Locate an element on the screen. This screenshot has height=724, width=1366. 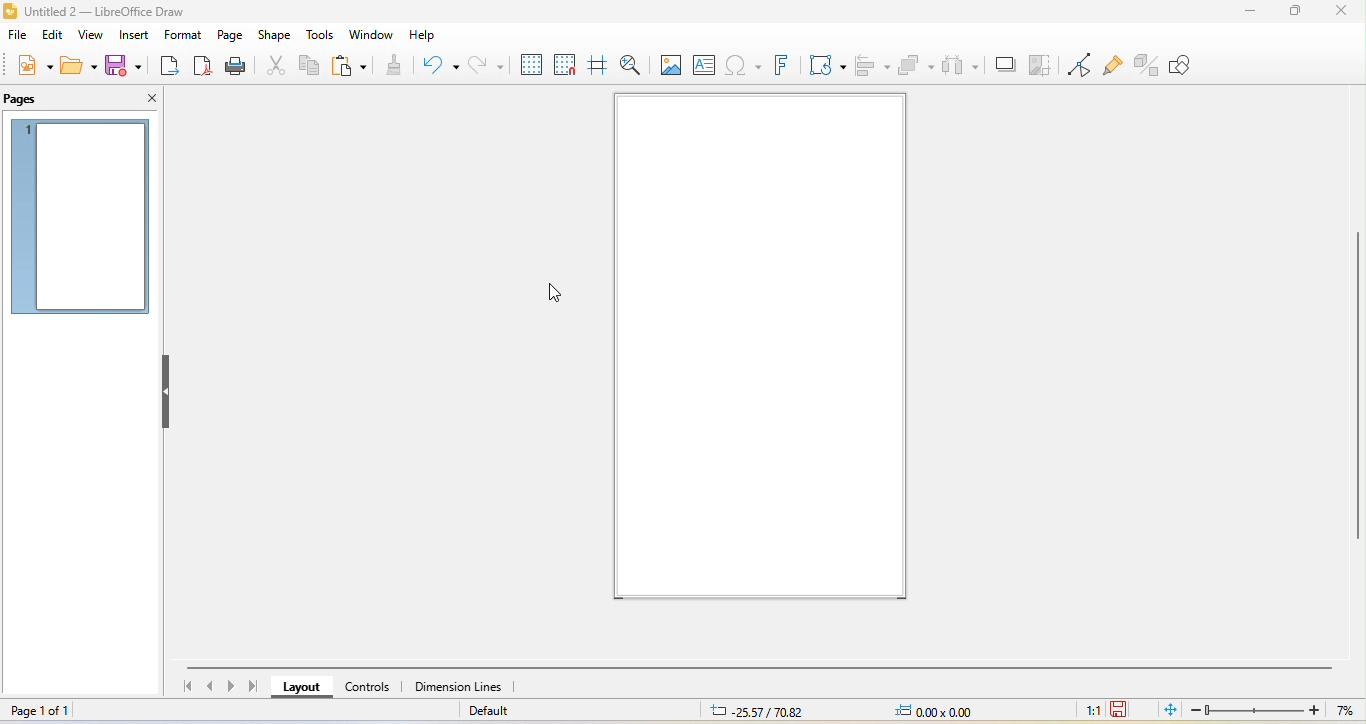
show draw function is located at coordinates (1195, 65).